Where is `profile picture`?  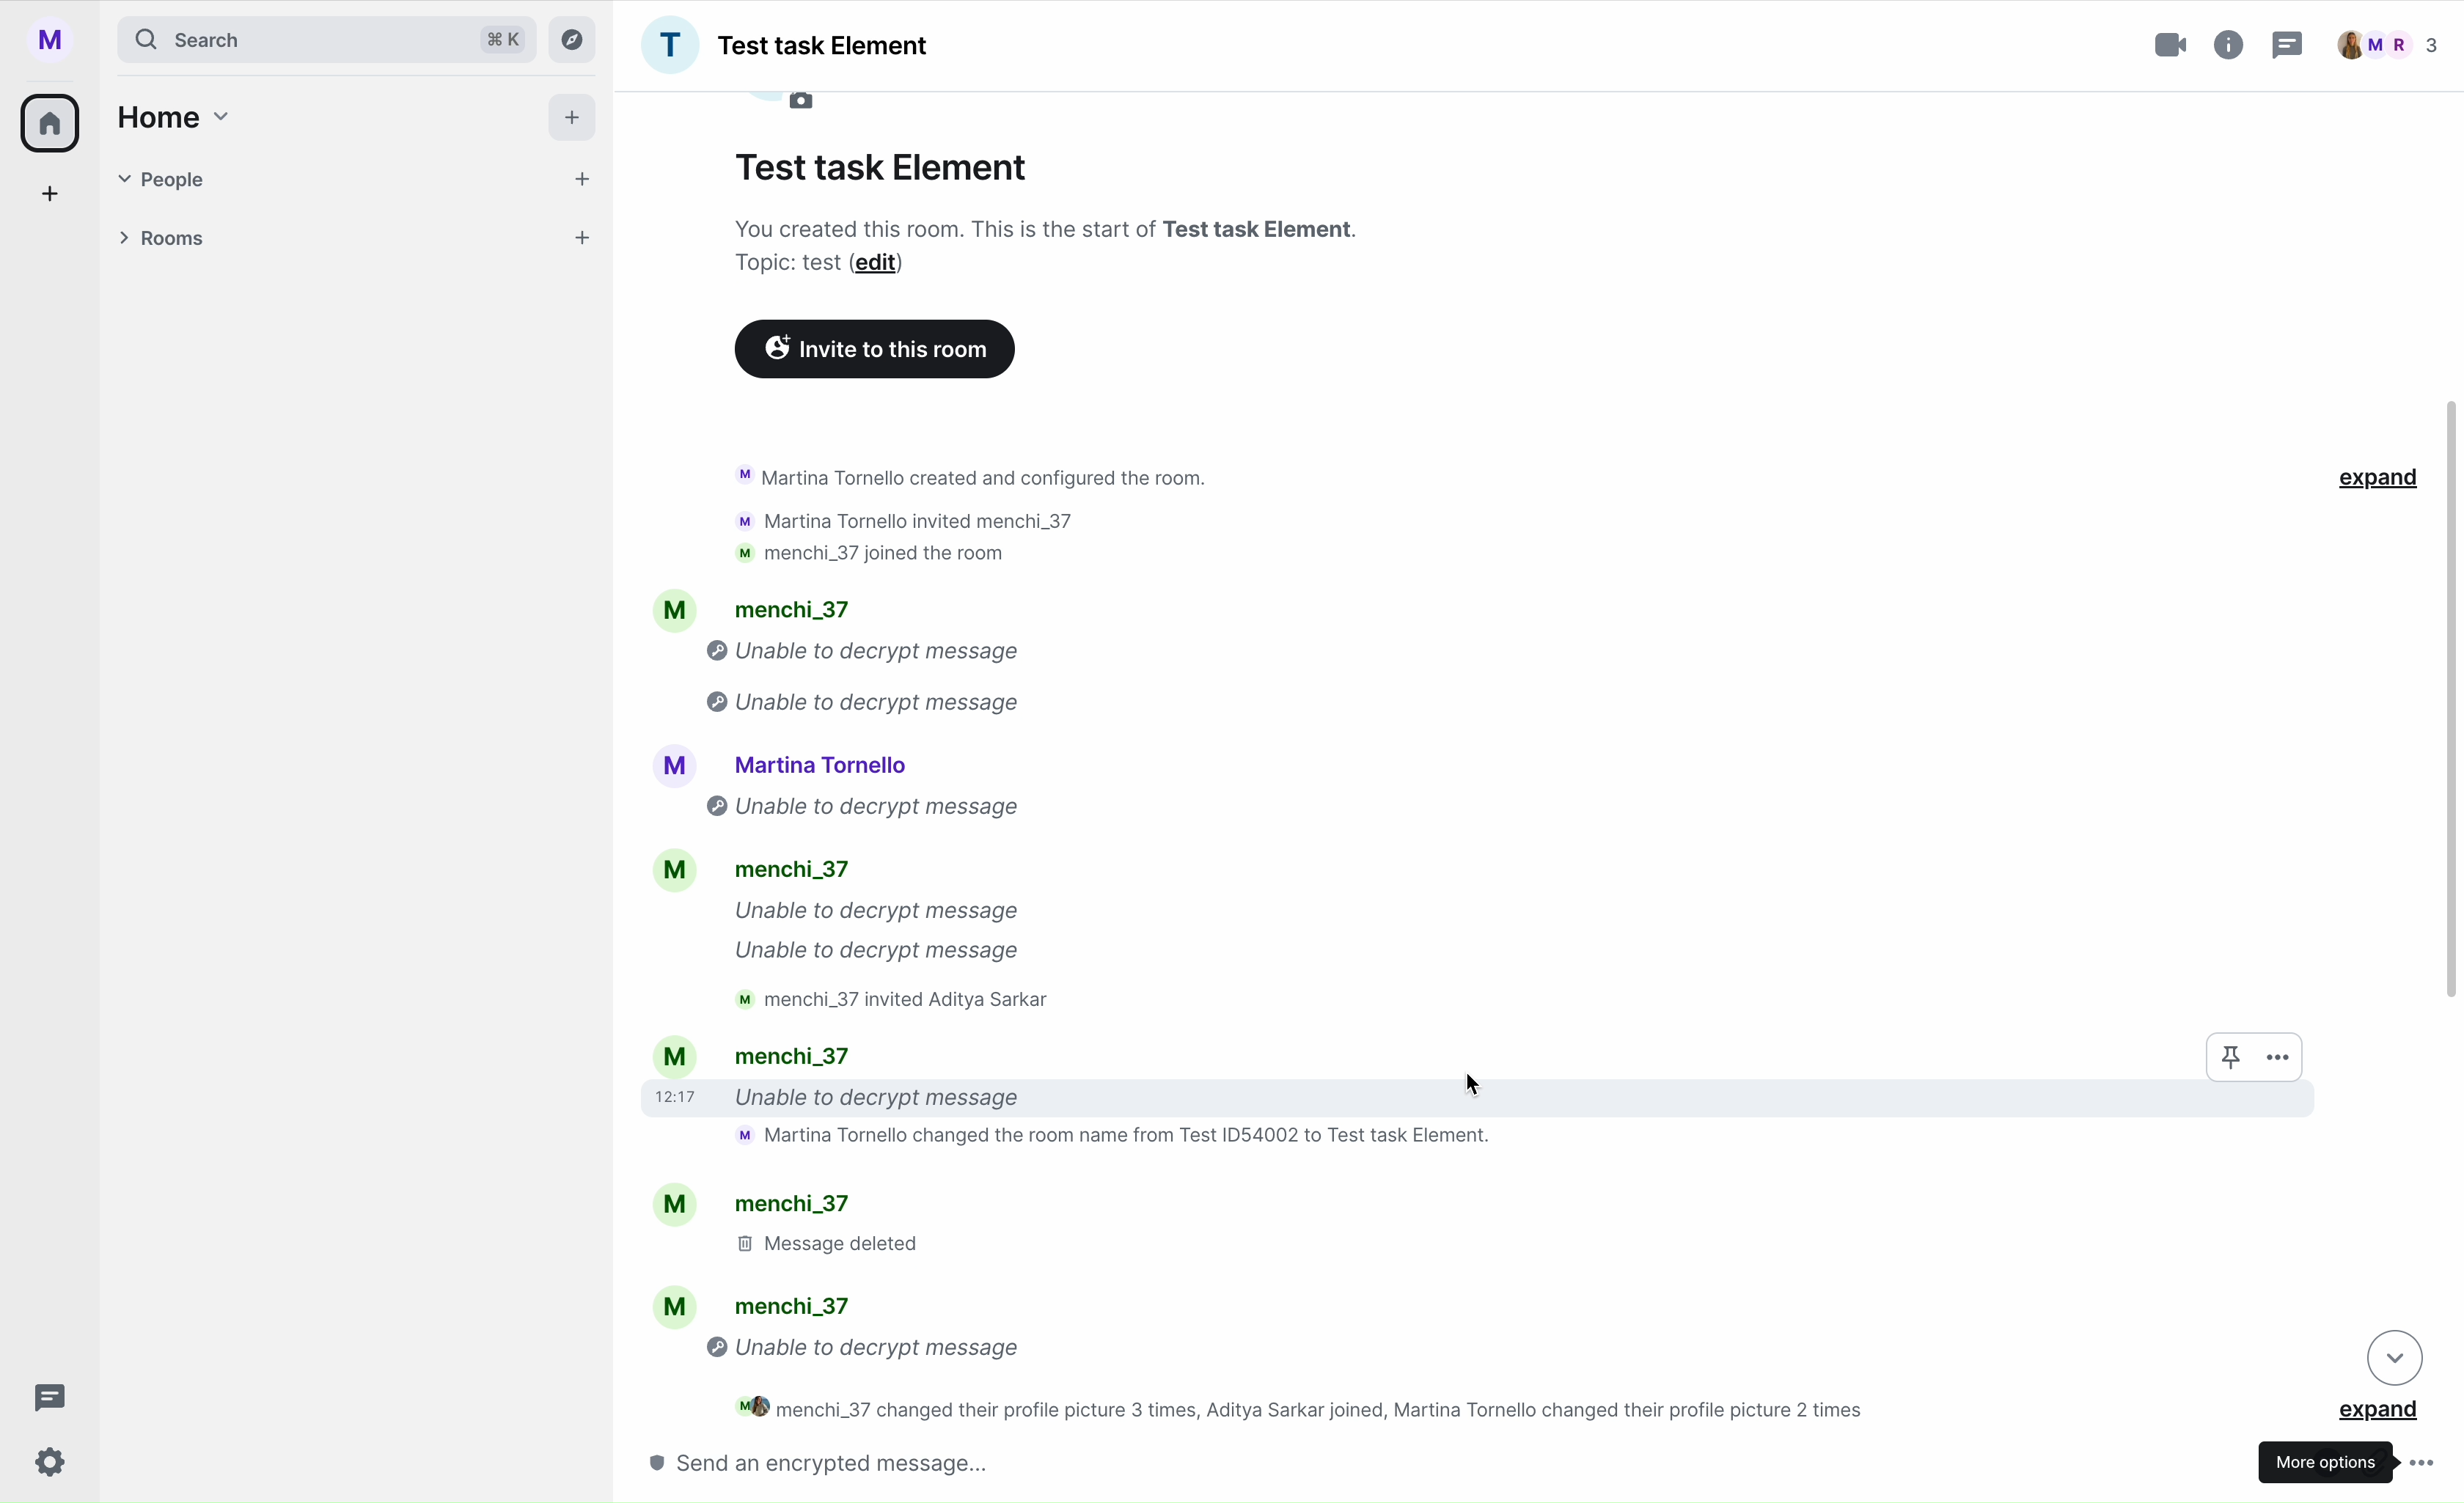 profile picture is located at coordinates (796, 103).